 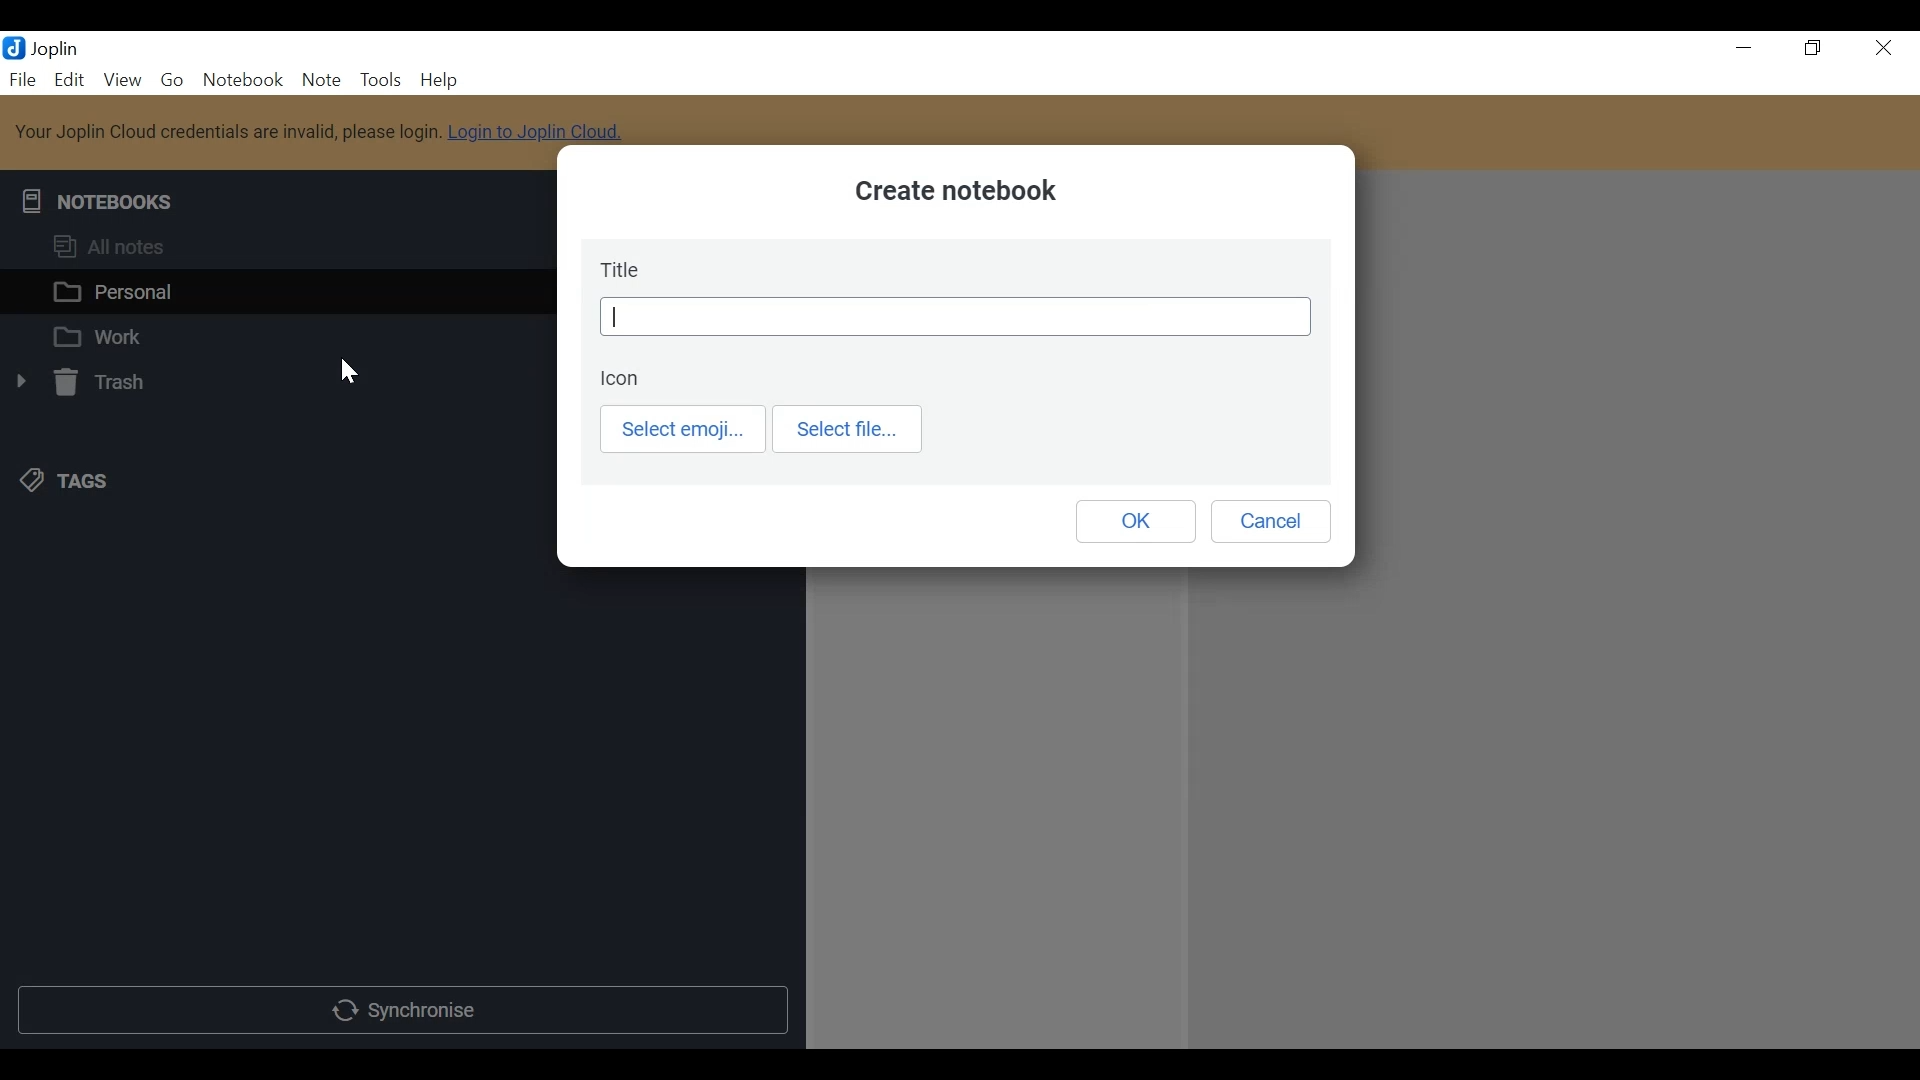 I want to click on Notebooks, so click(x=103, y=198).